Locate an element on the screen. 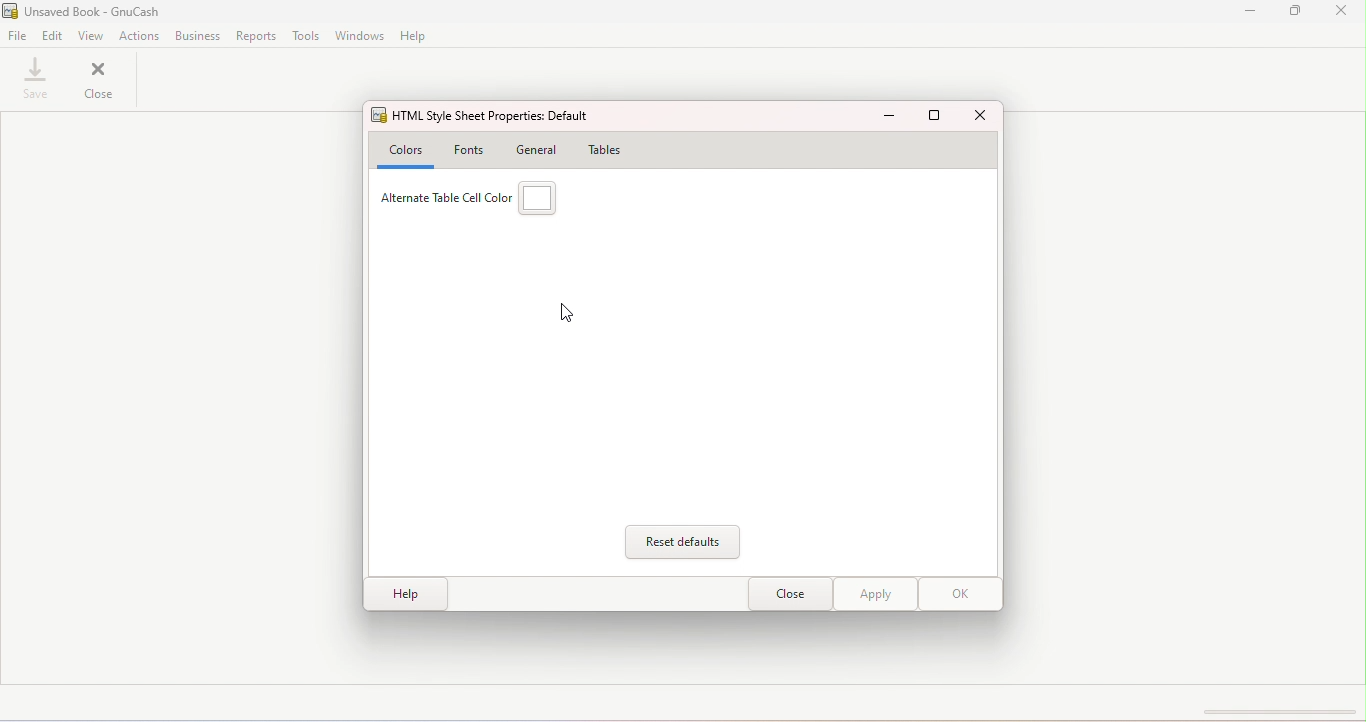 This screenshot has width=1366, height=722. Colors is located at coordinates (408, 150).